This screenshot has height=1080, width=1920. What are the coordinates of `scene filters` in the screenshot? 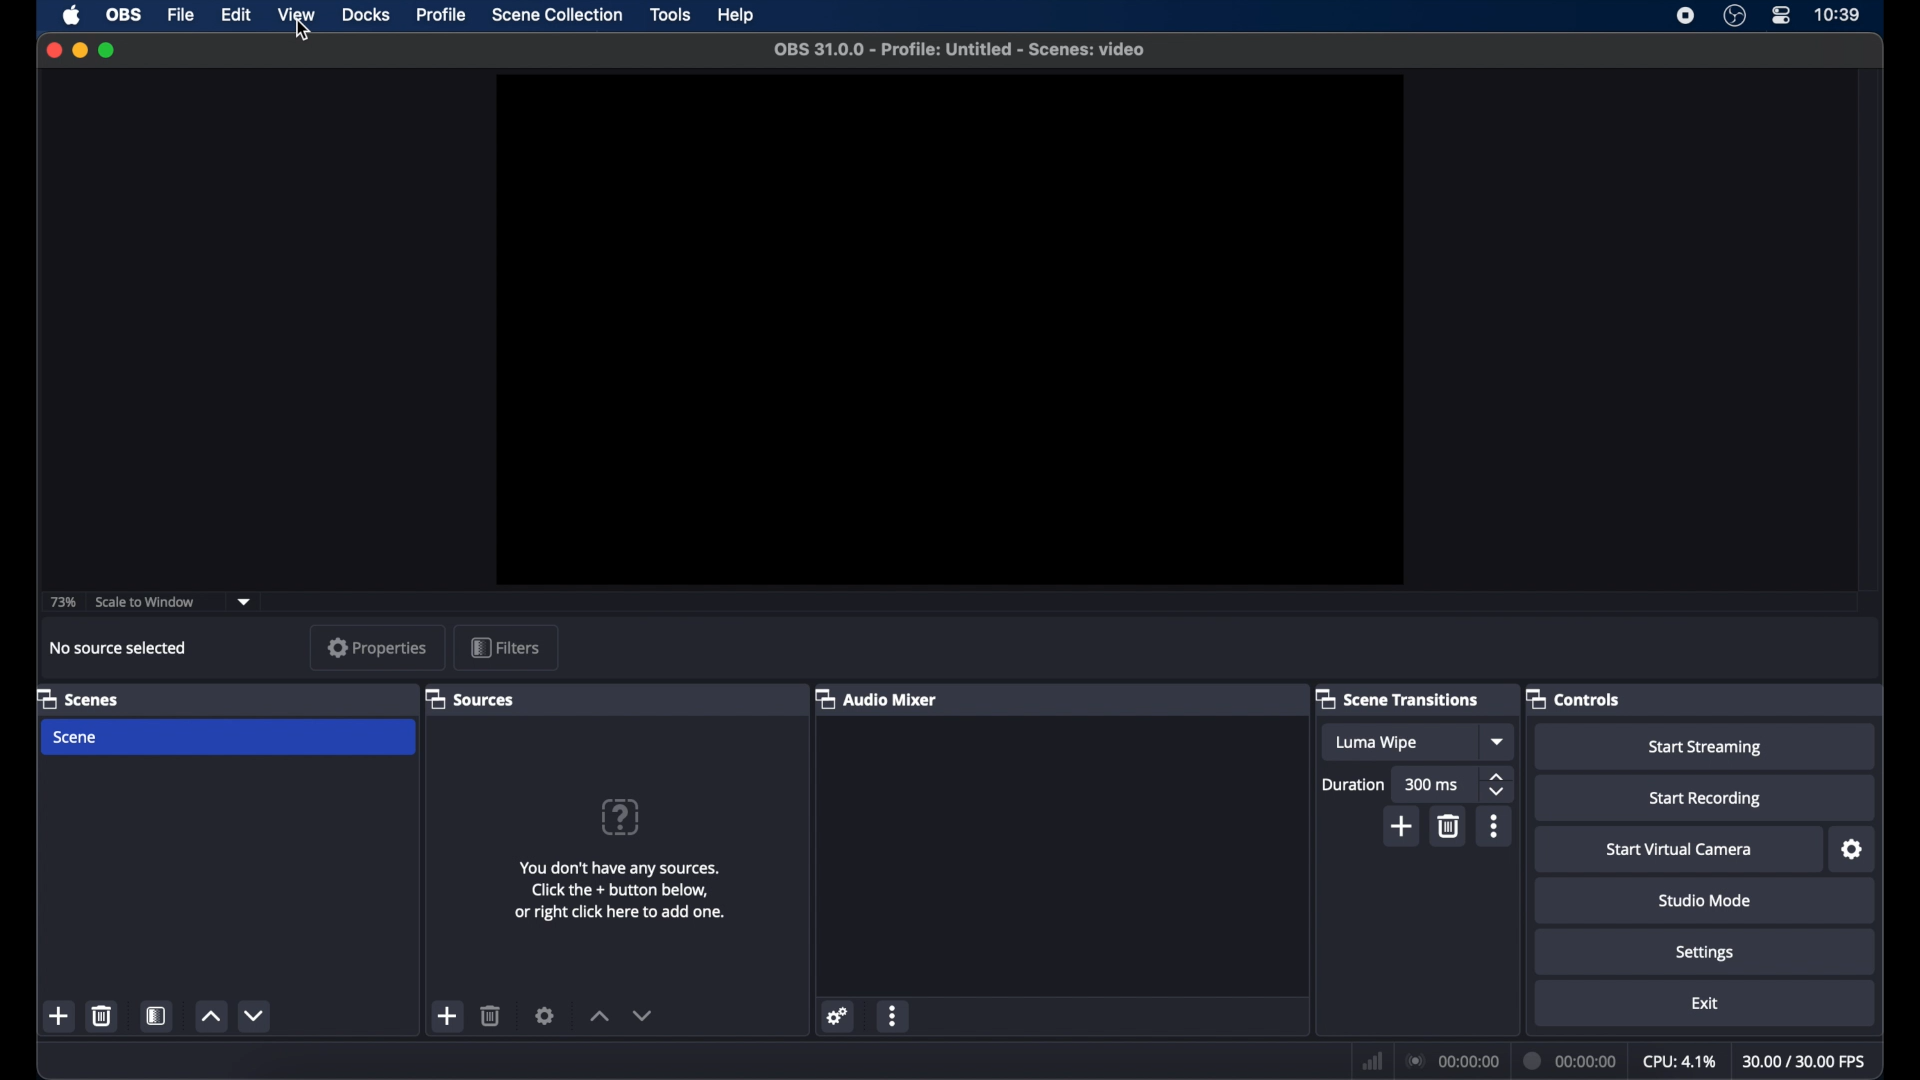 It's located at (156, 1015).